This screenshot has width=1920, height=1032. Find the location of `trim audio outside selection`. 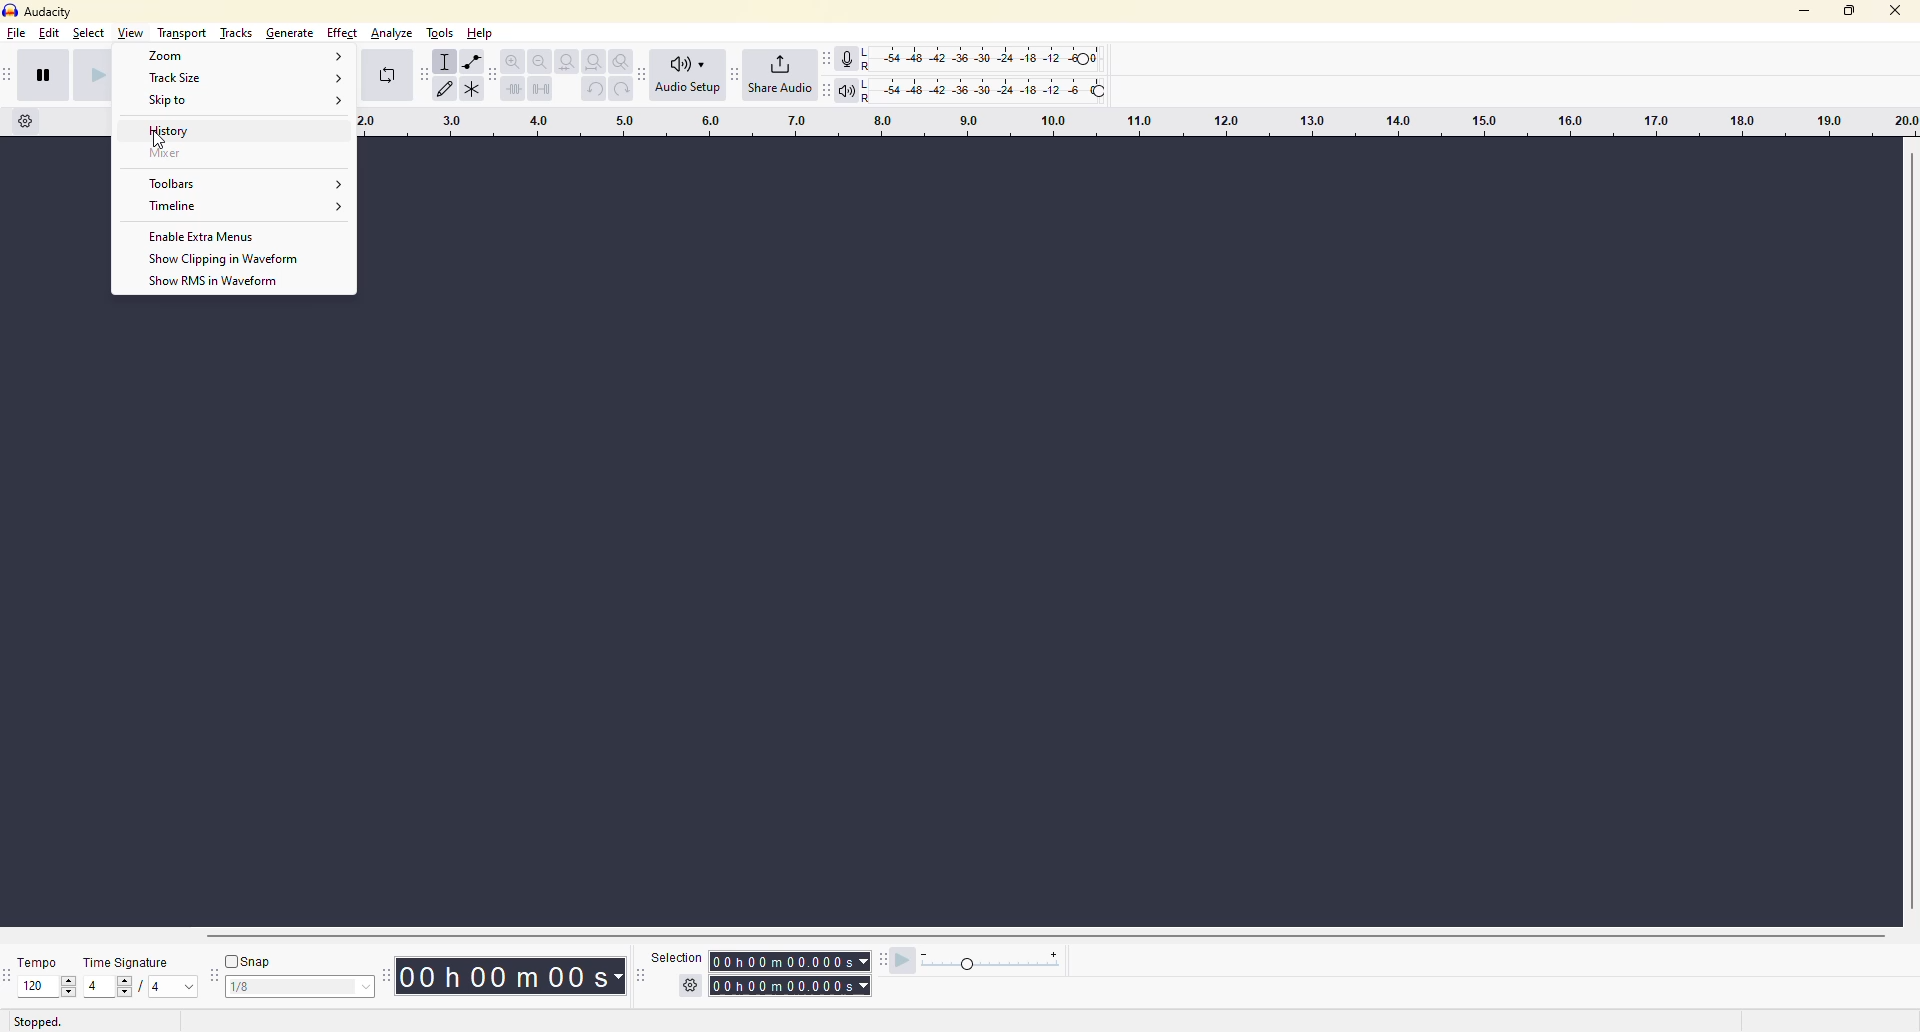

trim audio outside selection is located at coordinates (514, 91).